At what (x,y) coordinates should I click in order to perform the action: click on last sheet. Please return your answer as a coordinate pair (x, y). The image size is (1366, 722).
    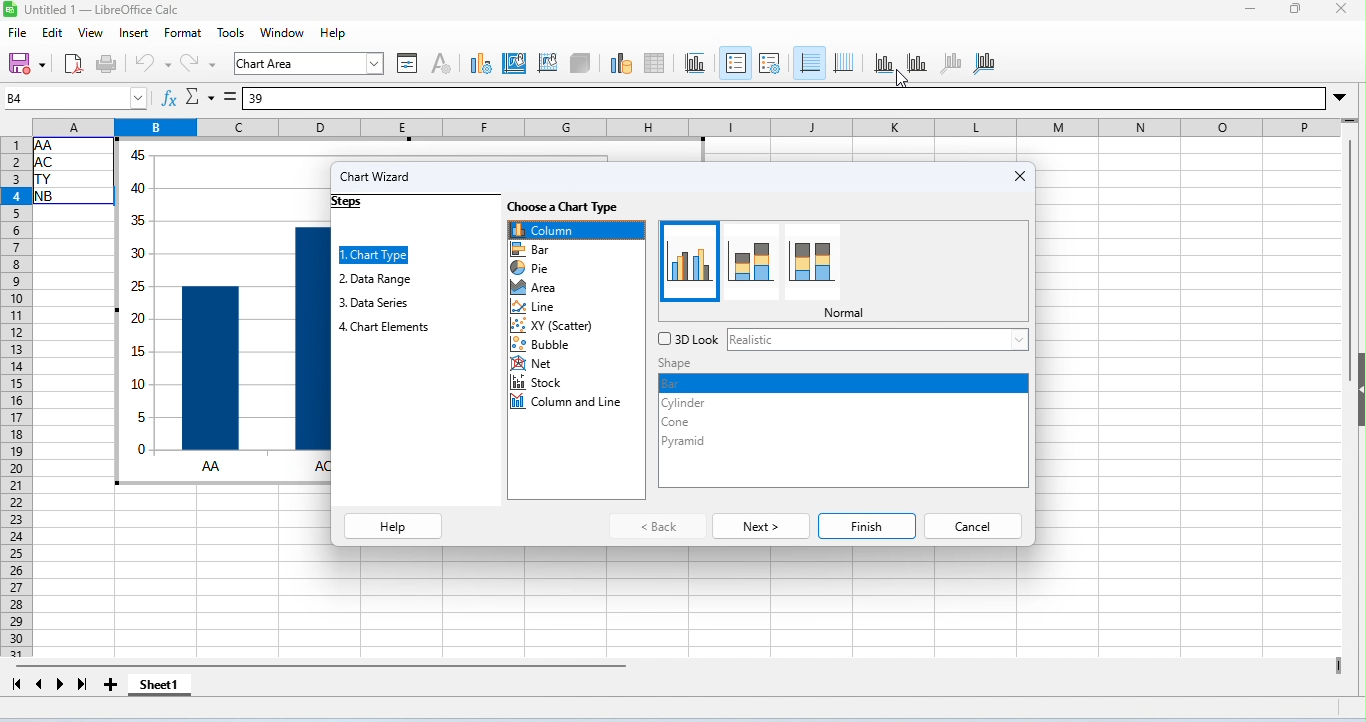
    Looking at the image, I should click on (82, 684).